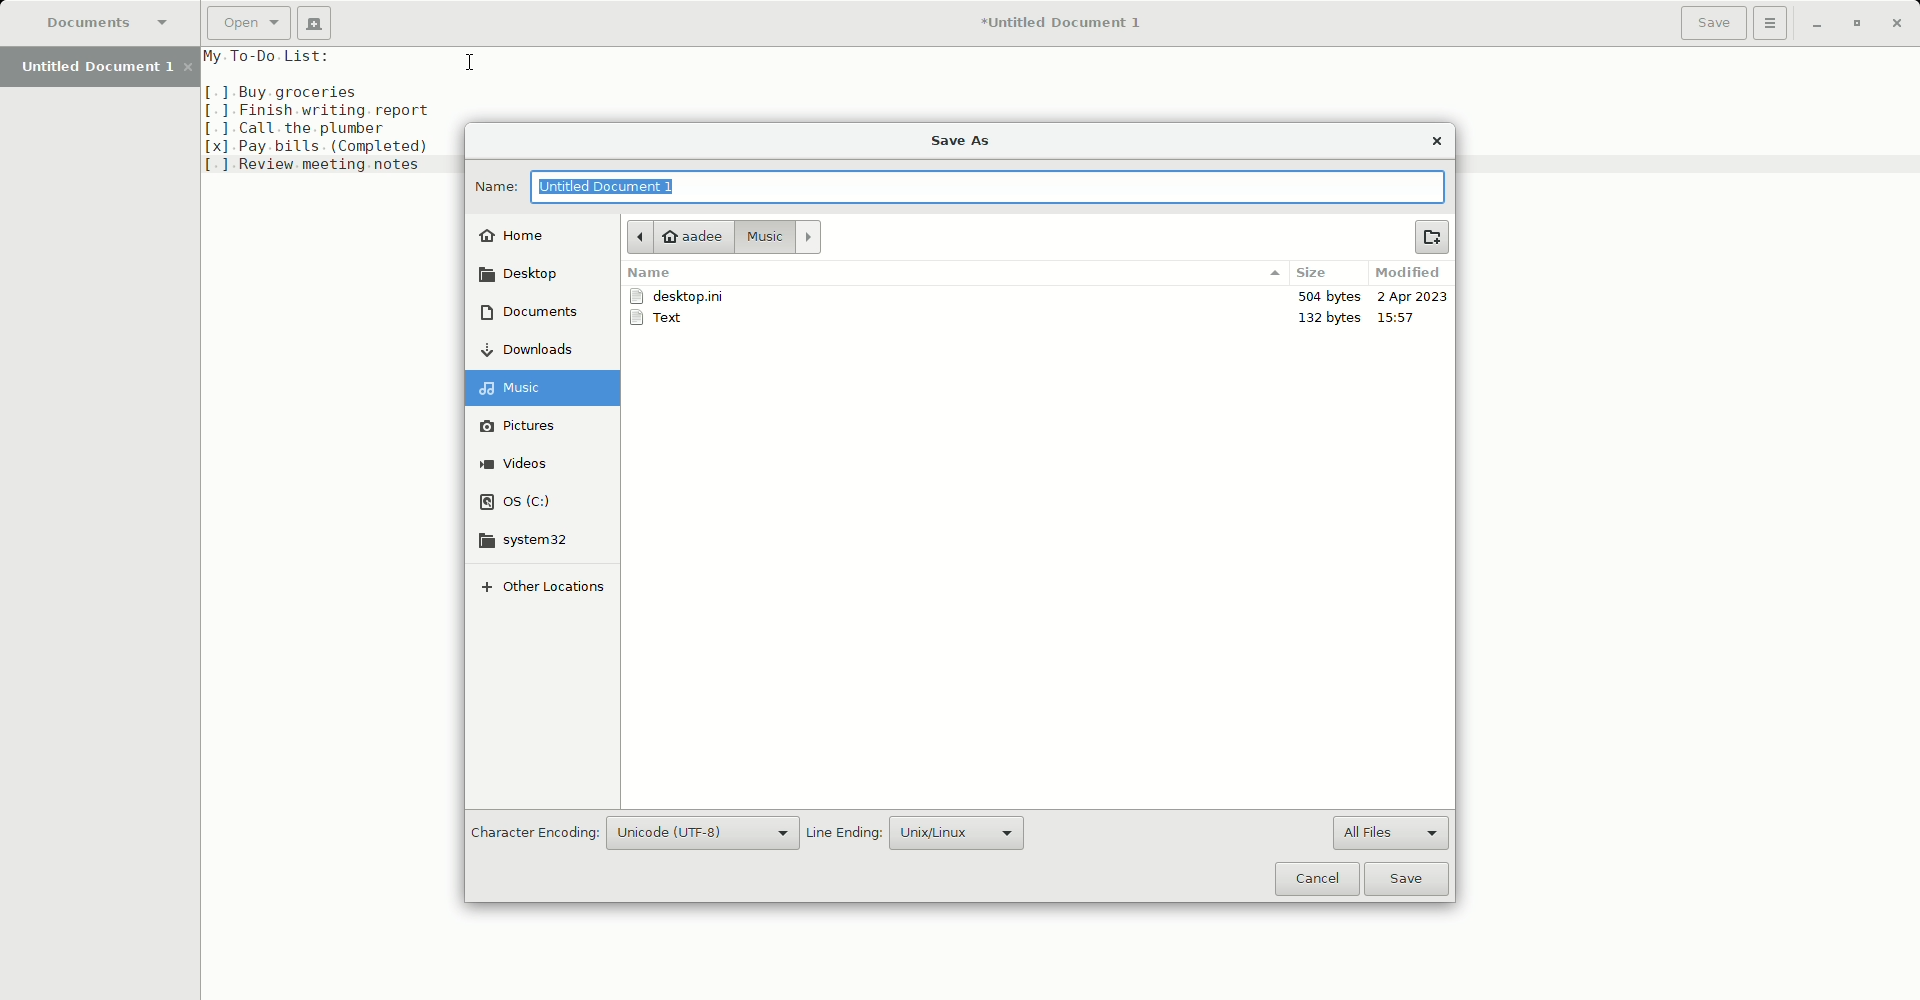  Describe the element at coordinates (315, 22) in the screenshot. I see `New` at that location.